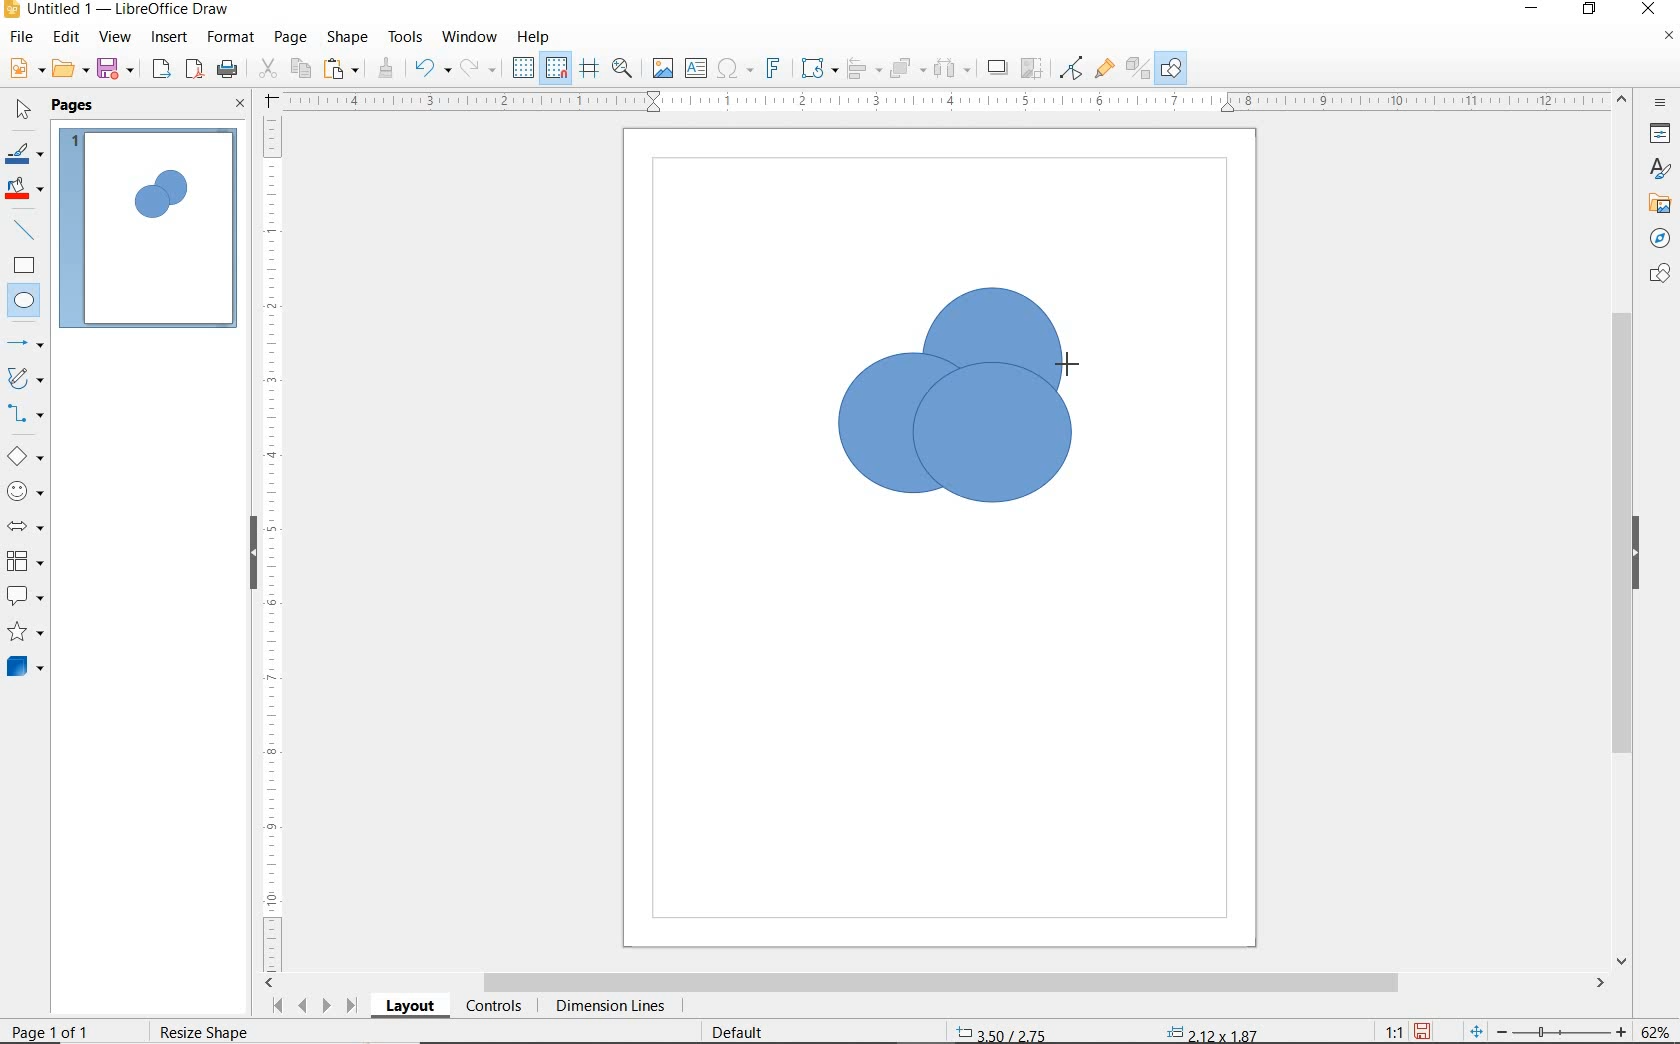  I want to click on INSERT LINE, so click(27, 230).